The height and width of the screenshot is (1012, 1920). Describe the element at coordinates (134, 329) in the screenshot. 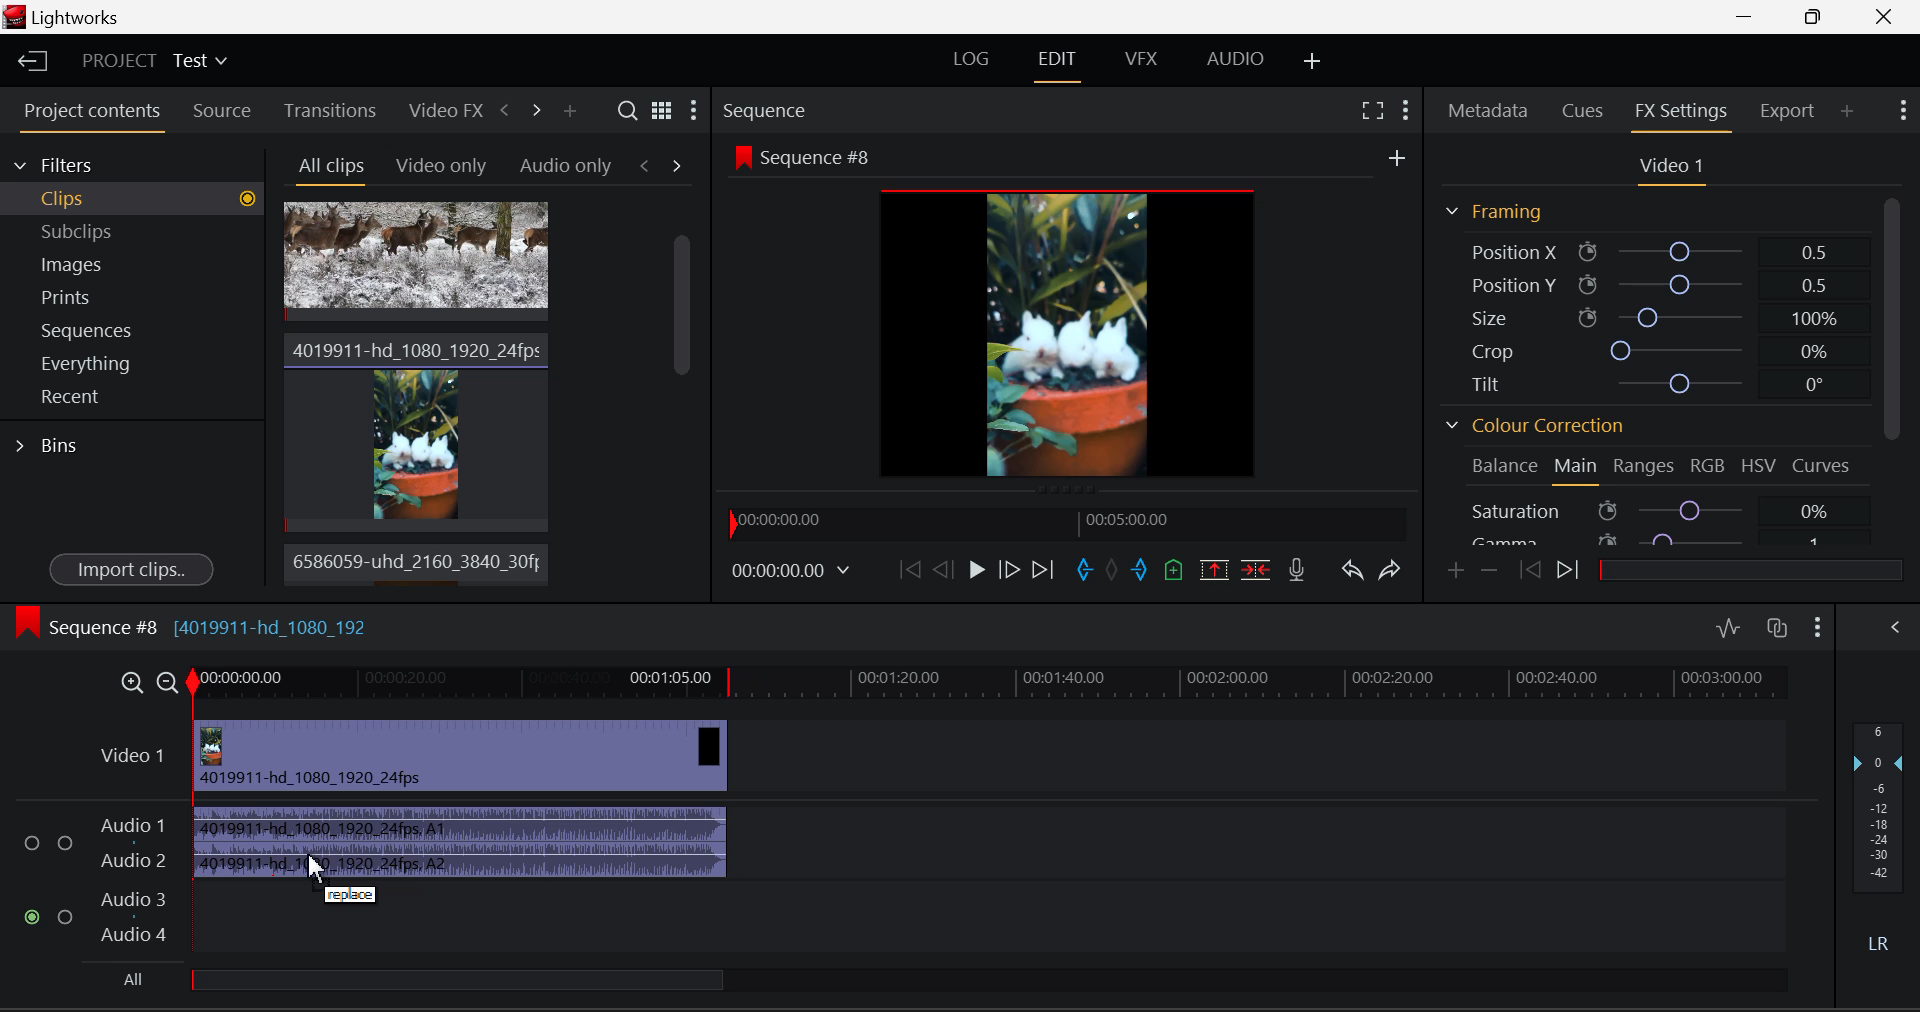

I see `Sequences` at that location.